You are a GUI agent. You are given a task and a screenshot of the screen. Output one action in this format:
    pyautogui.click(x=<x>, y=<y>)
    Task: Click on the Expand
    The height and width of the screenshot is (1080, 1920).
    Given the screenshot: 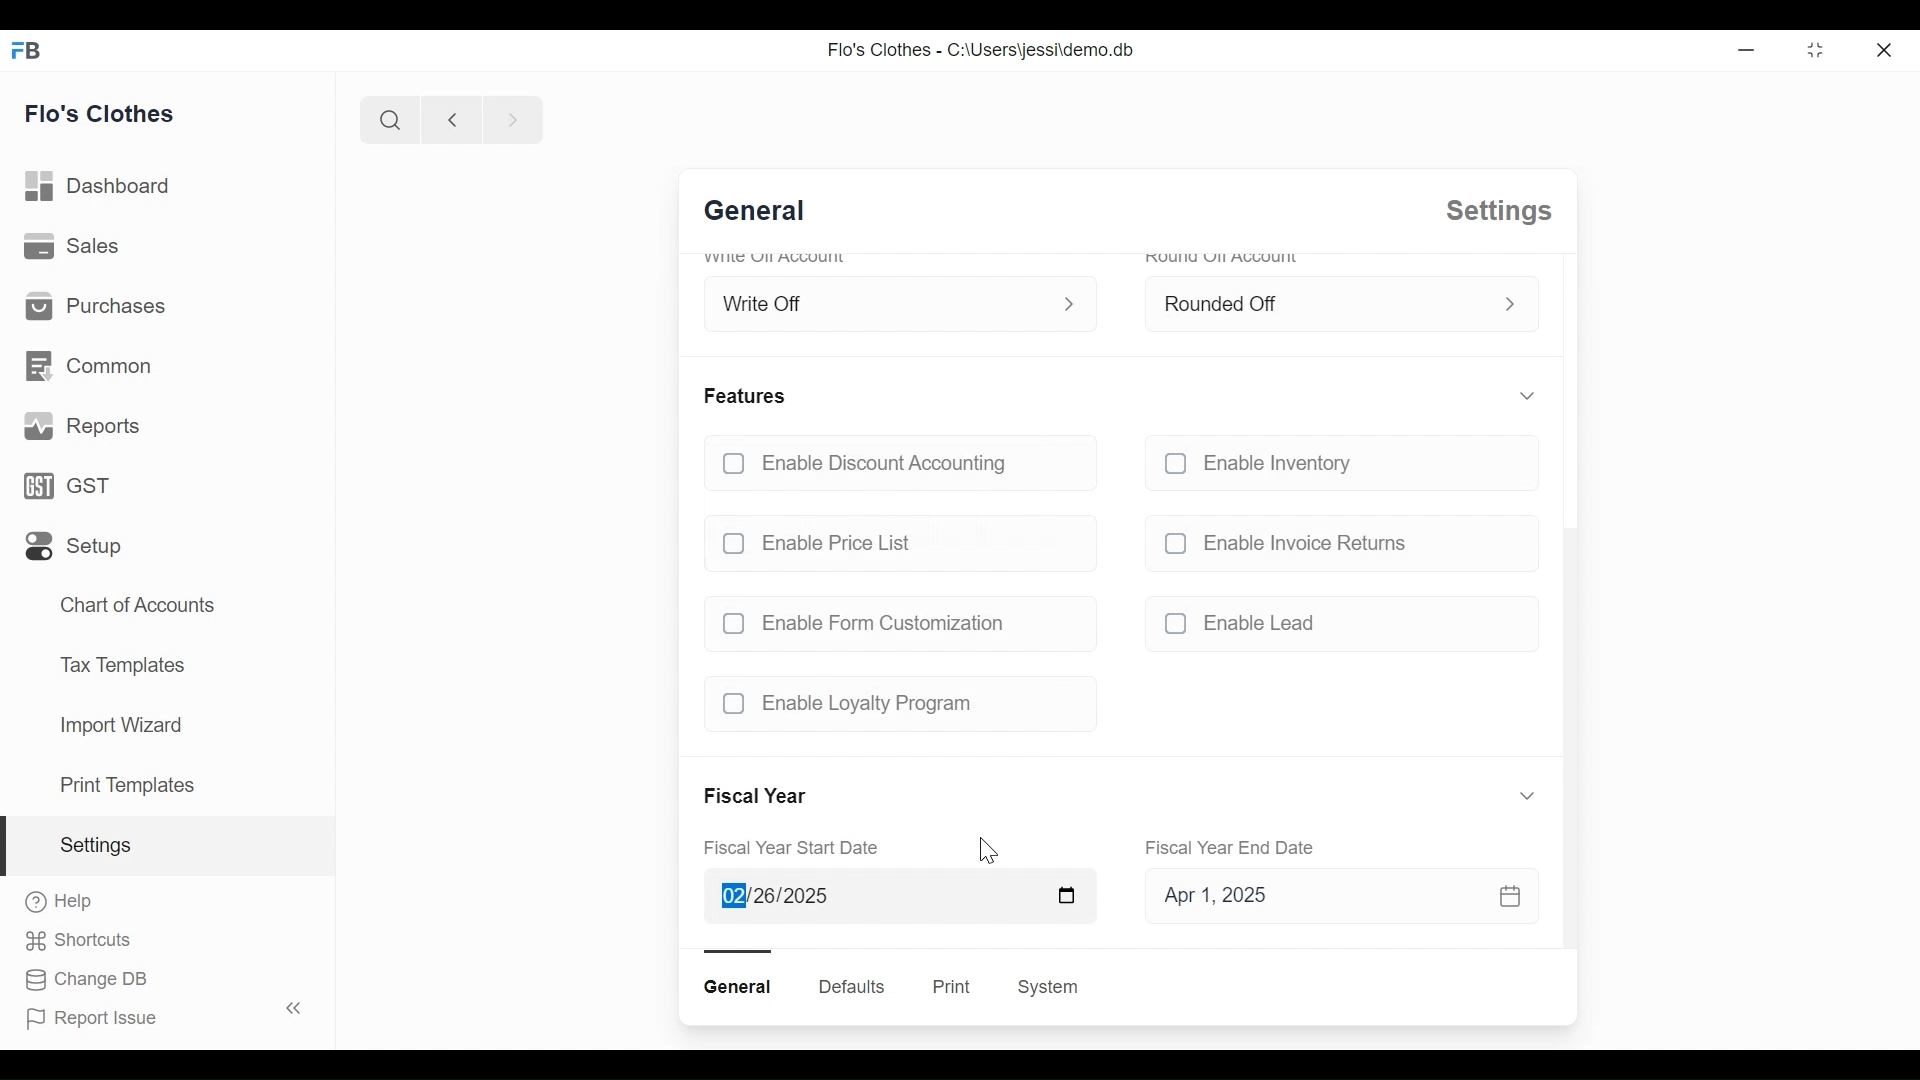 What is the action you would take?
    pyautogui.click(x=1528, y=795)
    